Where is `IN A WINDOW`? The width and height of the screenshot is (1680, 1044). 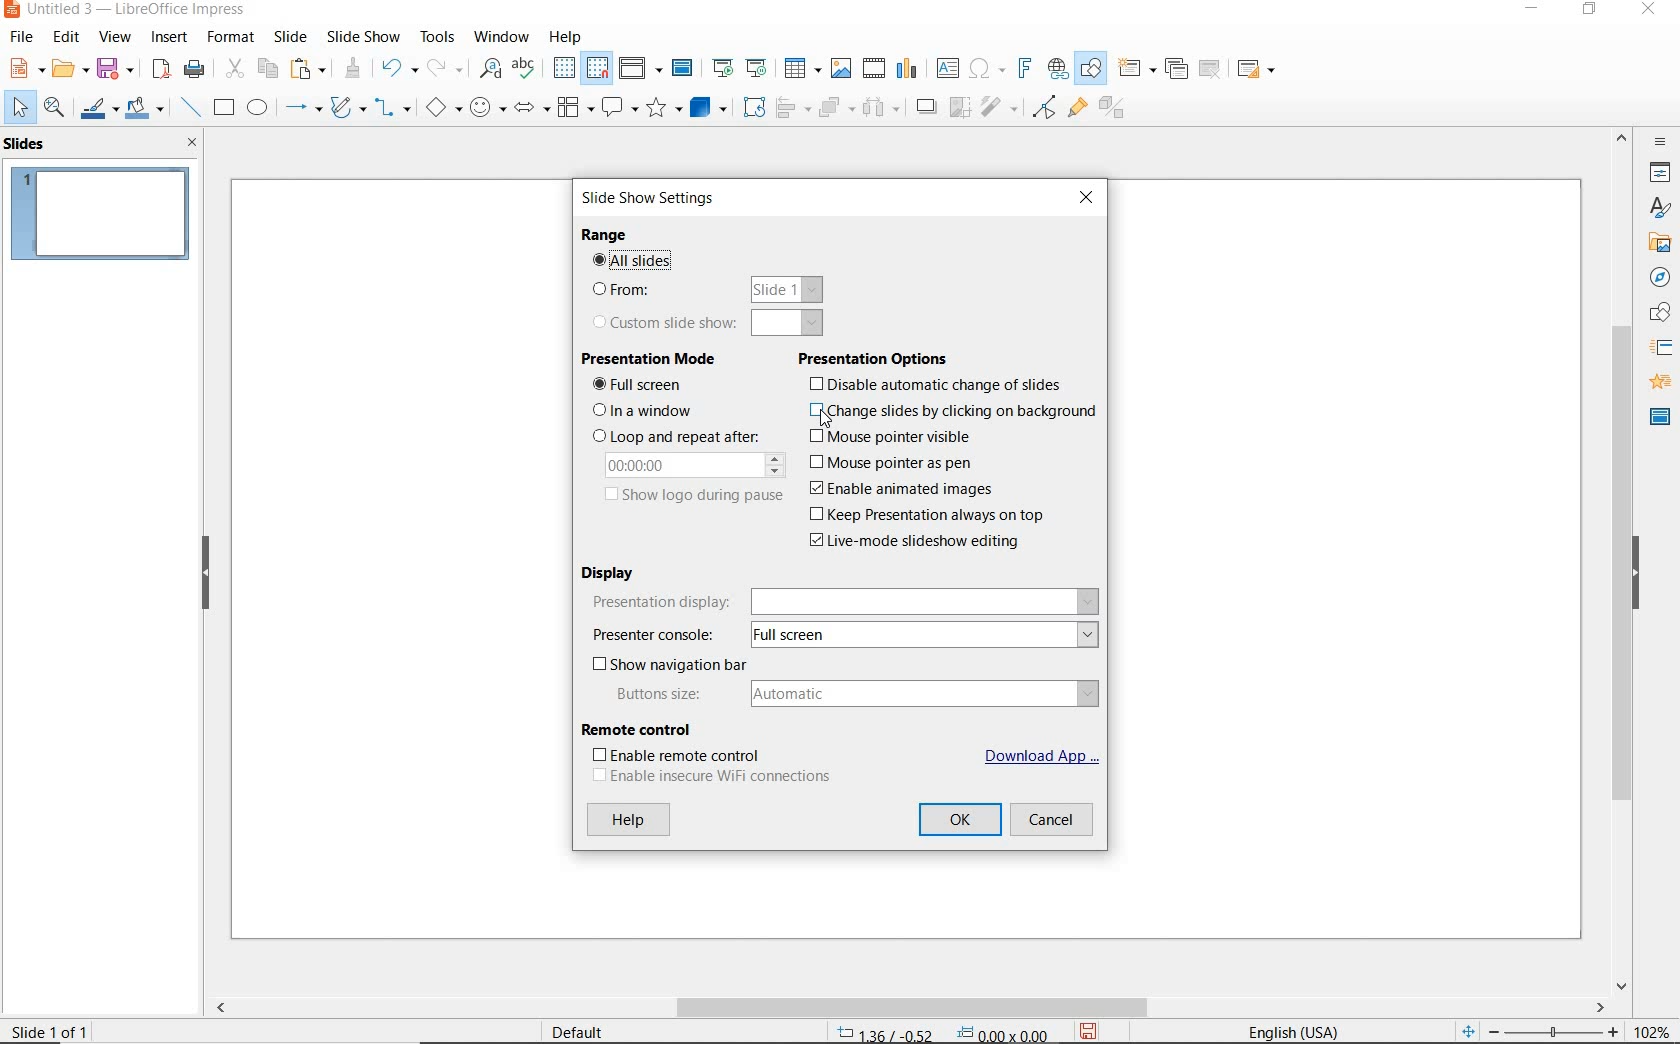
IN A WINDOW is located at coordinates (651, 413).